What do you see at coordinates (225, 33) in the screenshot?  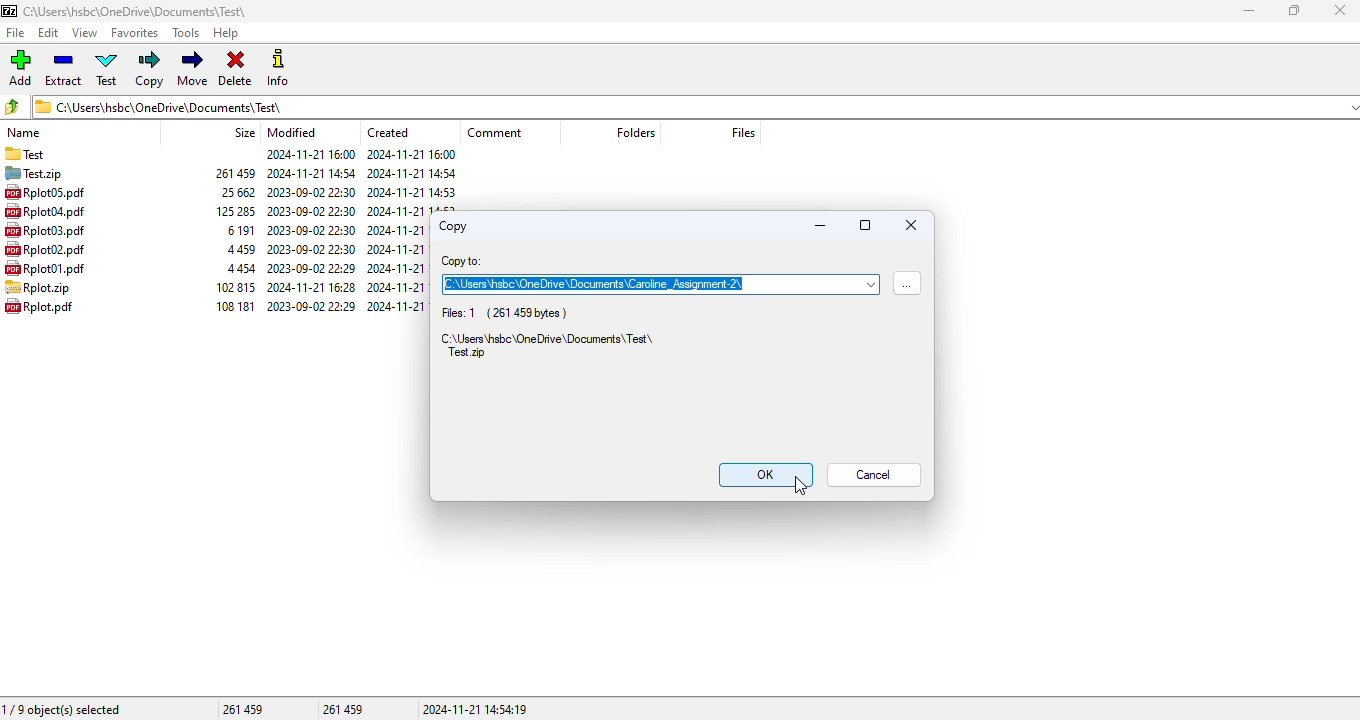 I see `help` at bounding box center [225, 33].